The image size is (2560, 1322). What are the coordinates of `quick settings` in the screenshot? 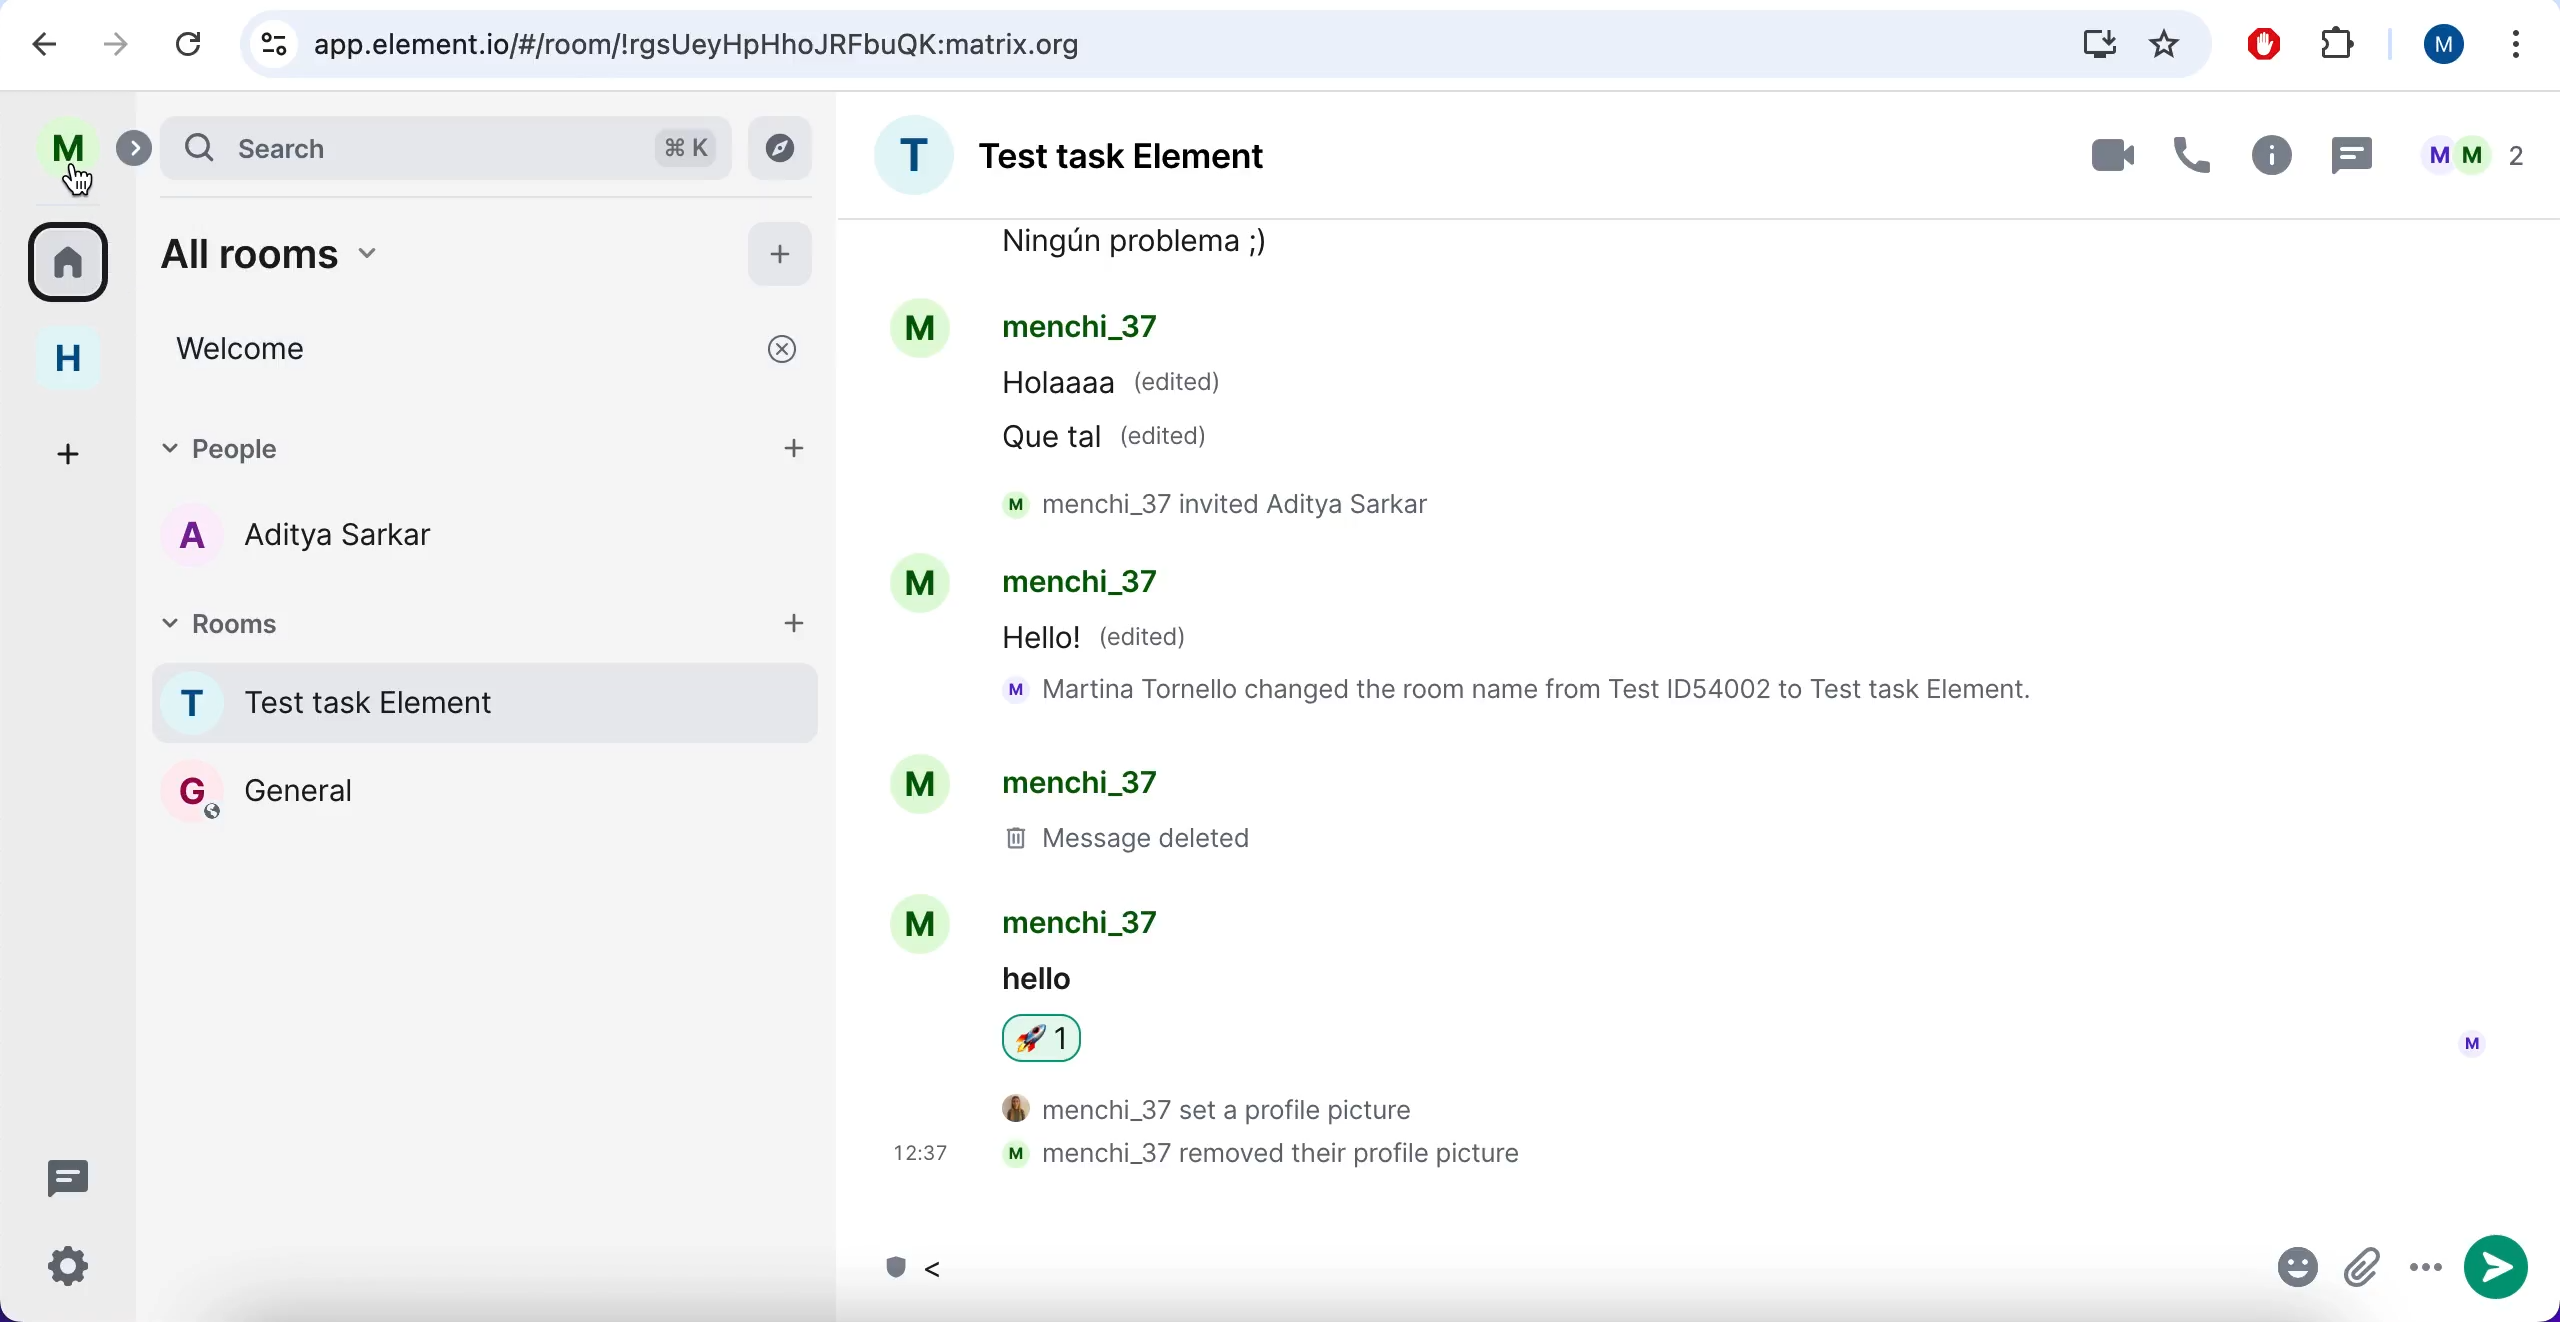 It's located at (71, 1266).